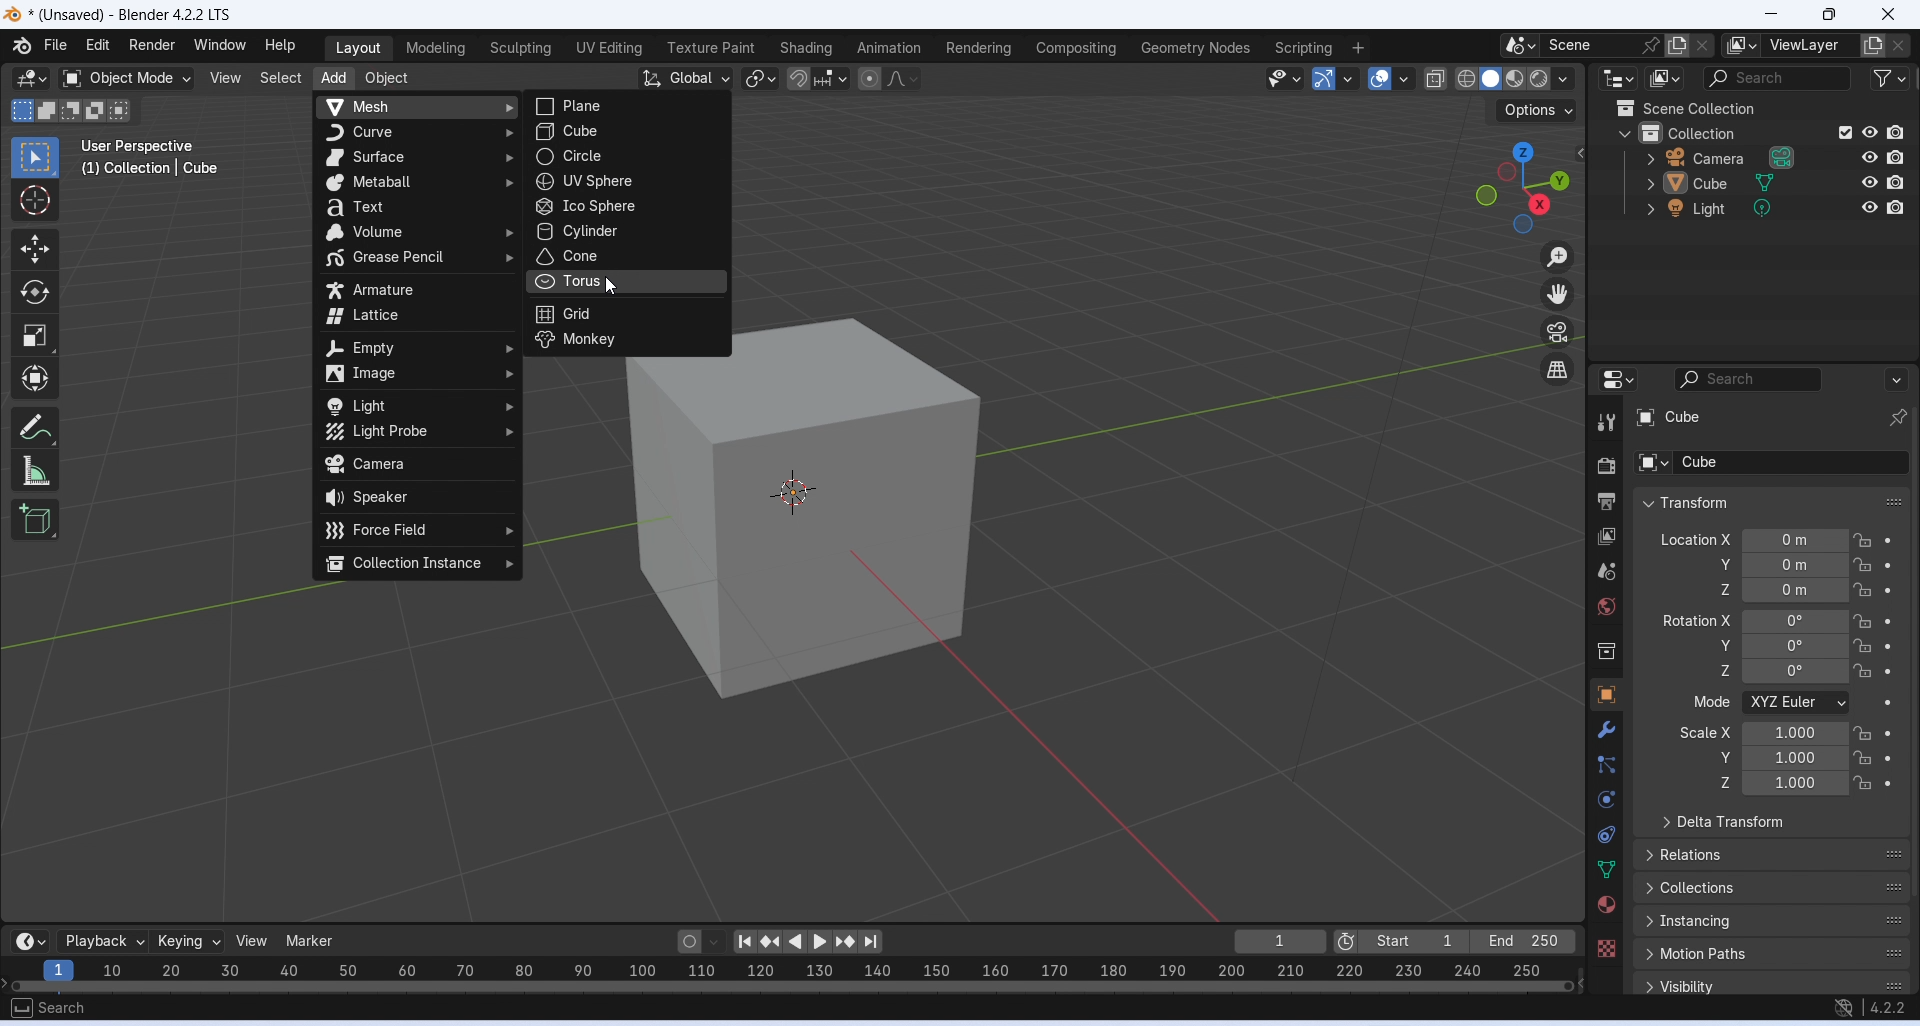 This screenshot has height=1026, width=1920. I want to click on Show gizmo, so click(1333, 80).